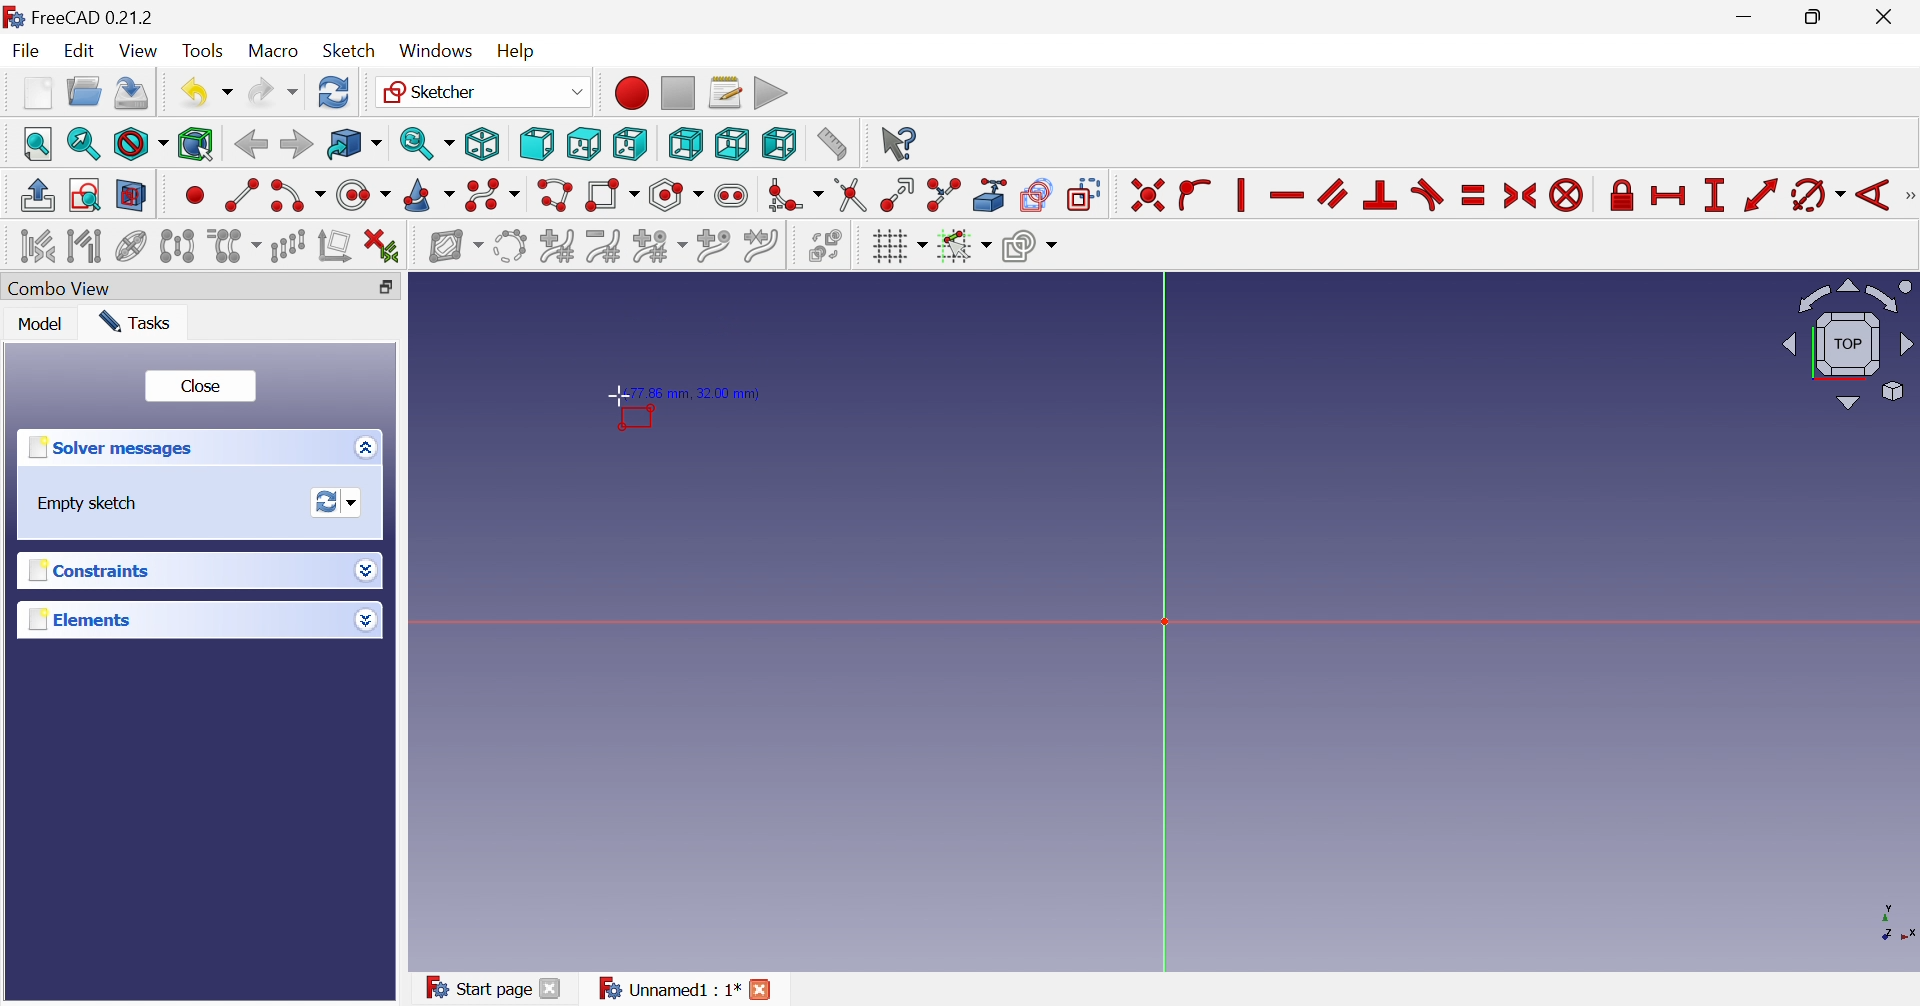  Describe the element at coordinates (250, 145) in the screenshot. I see `Back` at that location.